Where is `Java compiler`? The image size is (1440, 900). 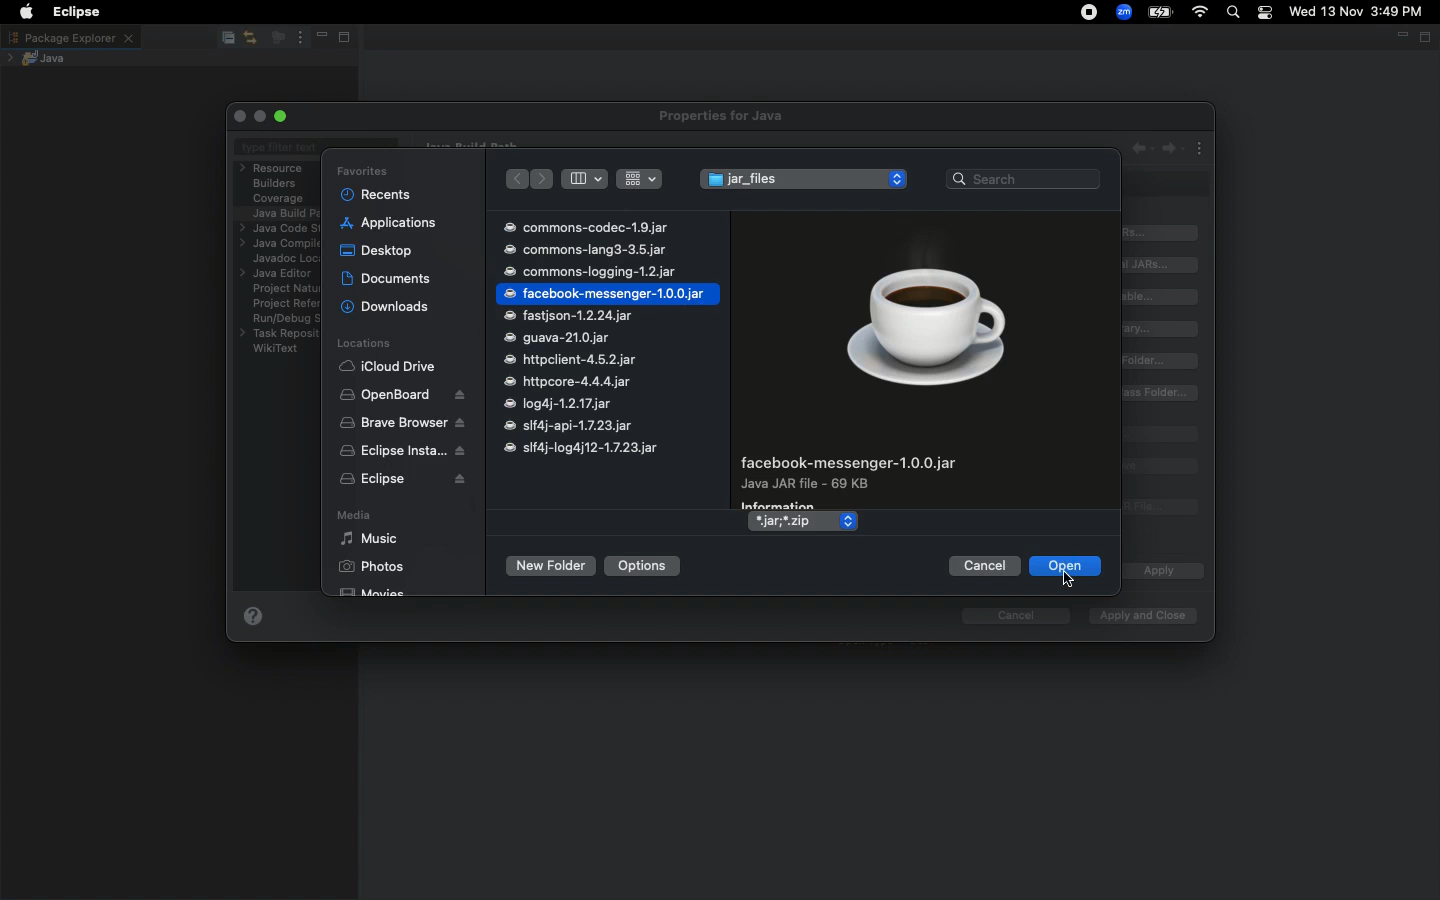 Java compiler is located at coordinates (278, 245).